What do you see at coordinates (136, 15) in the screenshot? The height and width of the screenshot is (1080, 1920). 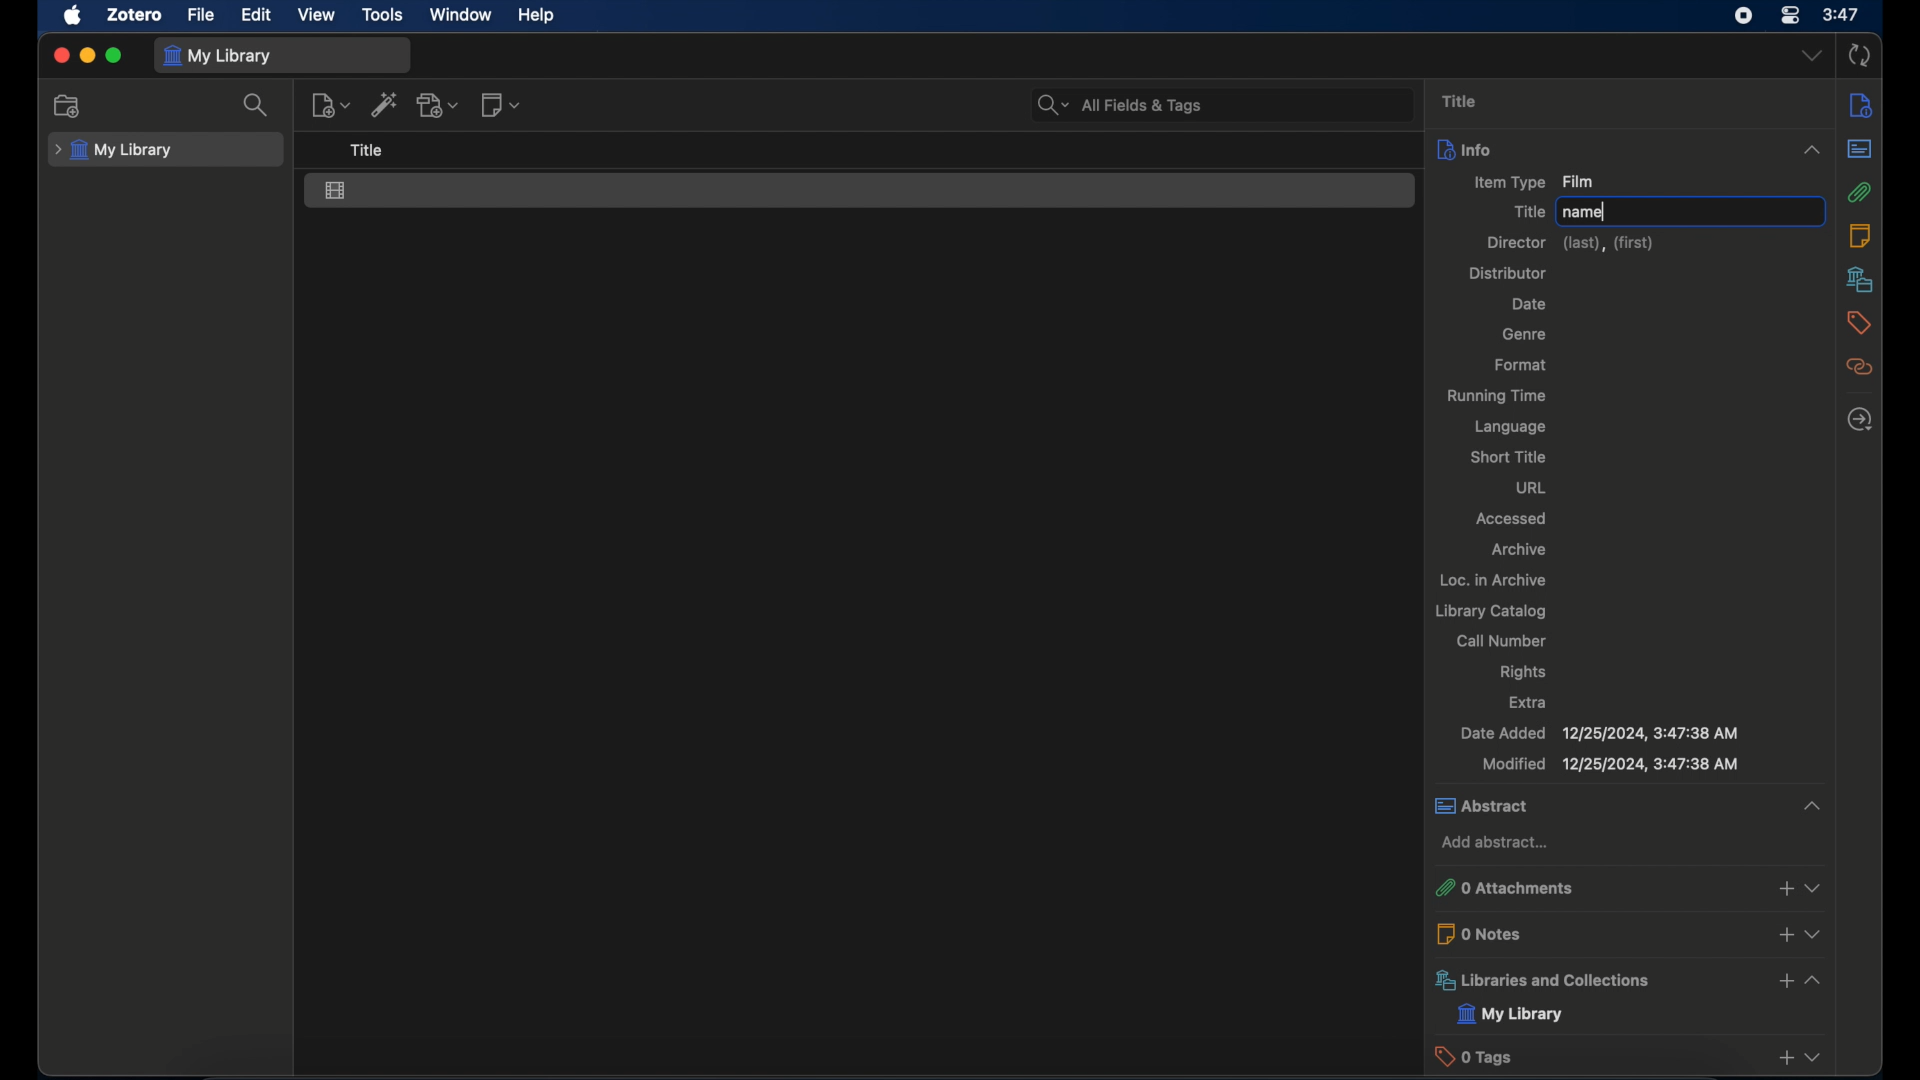 I see `zotero` at bounding box center [136, 15].